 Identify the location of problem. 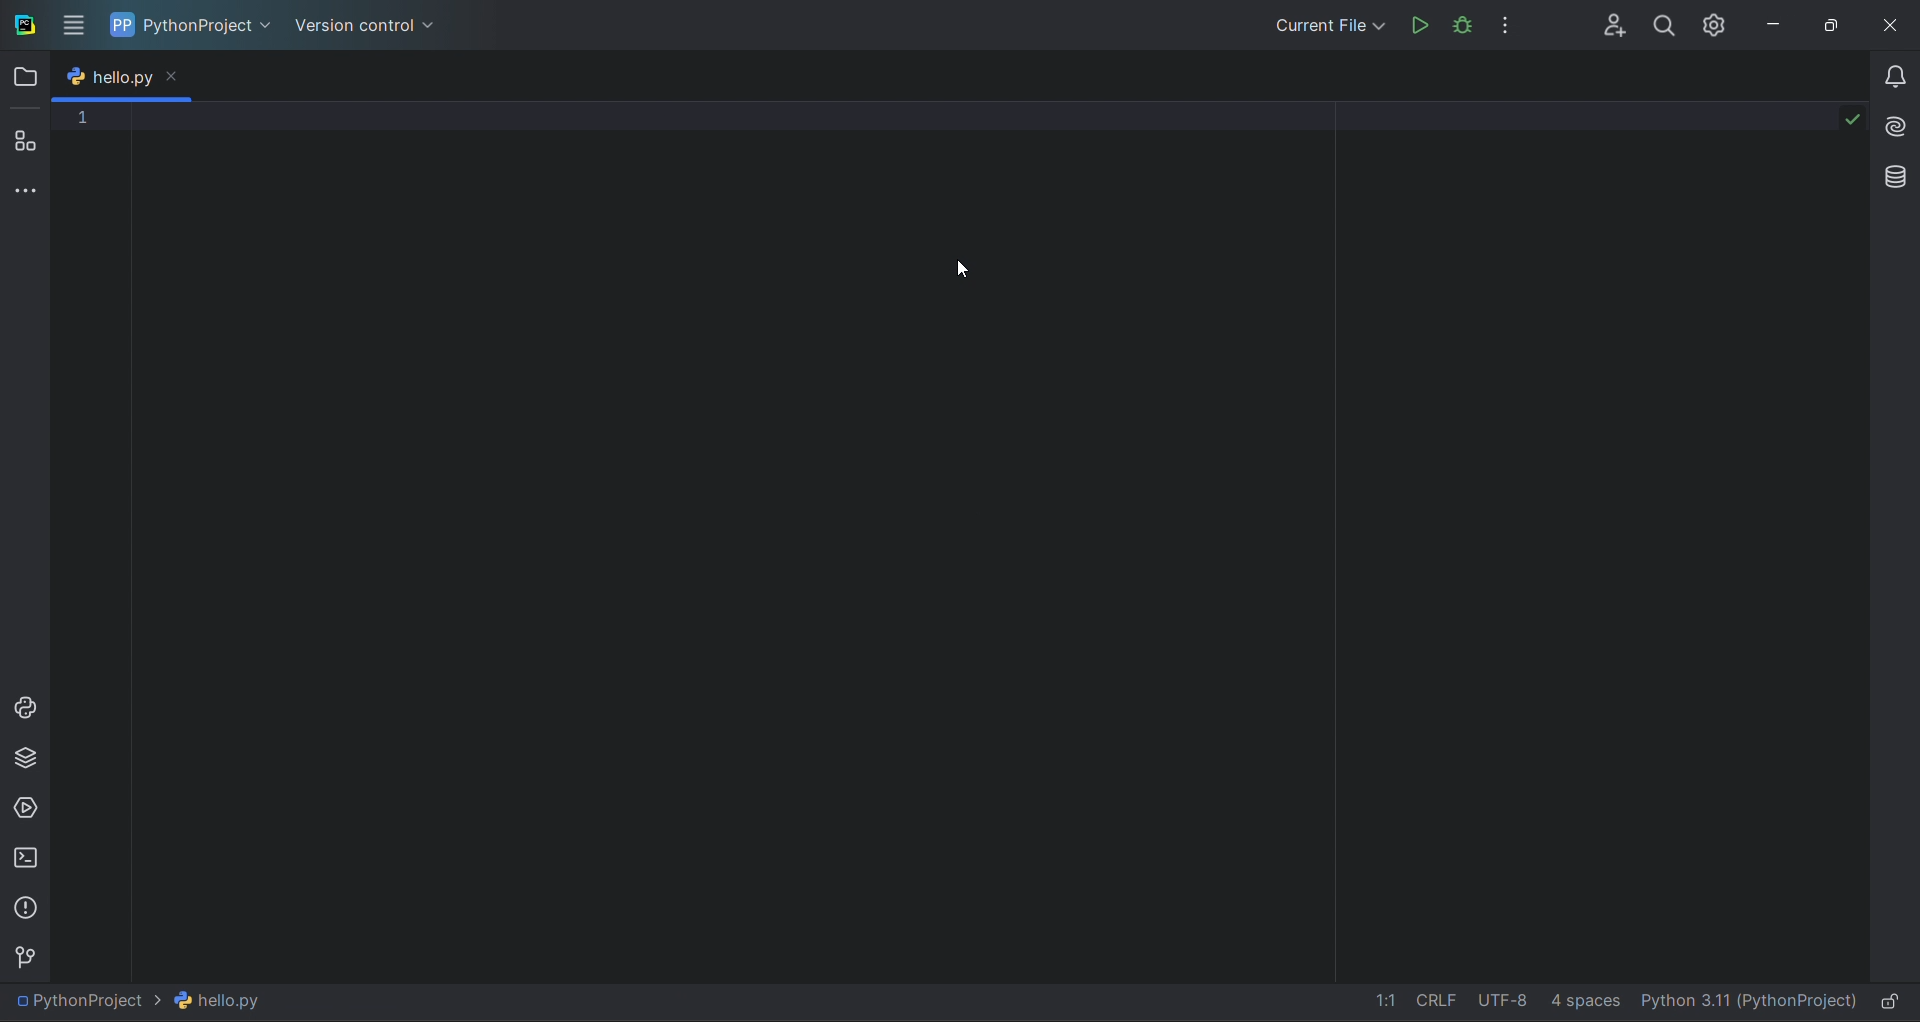
(26, 905).